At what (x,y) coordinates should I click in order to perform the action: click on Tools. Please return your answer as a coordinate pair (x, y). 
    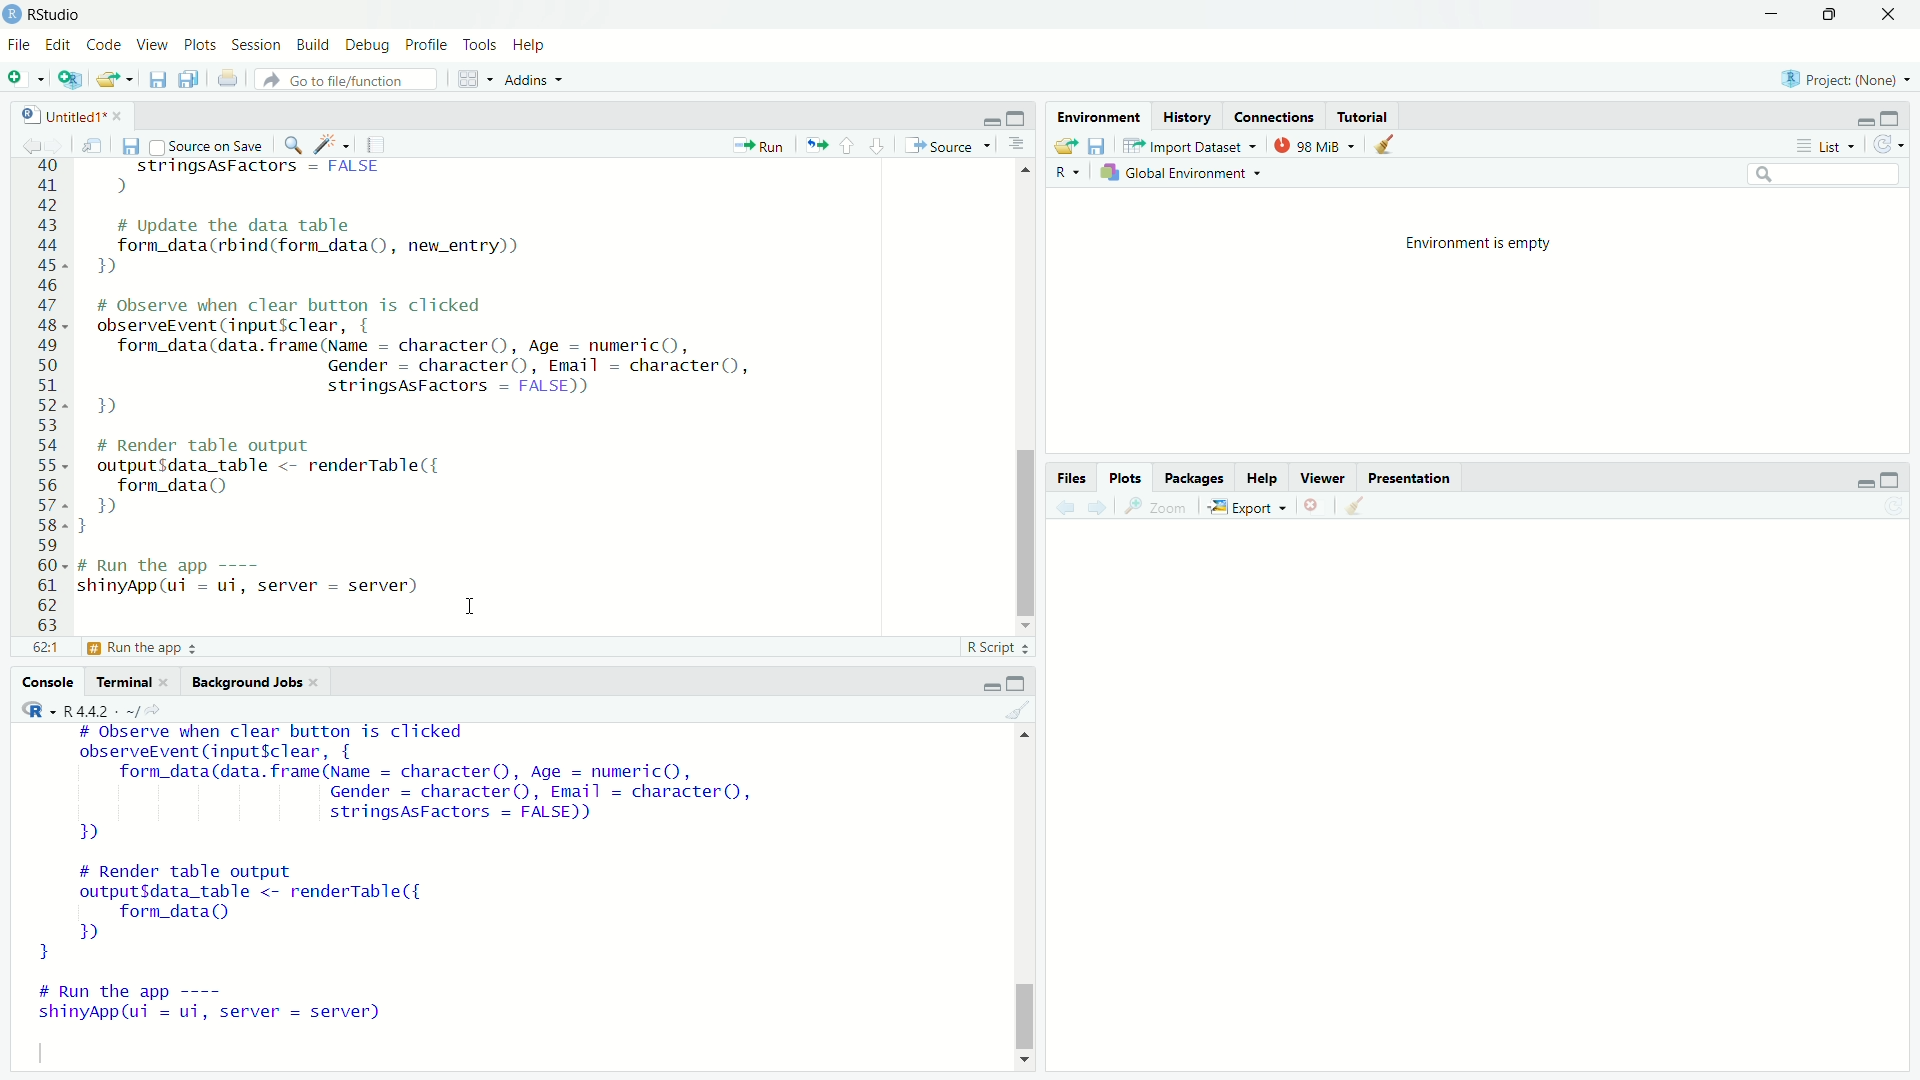
    Looking at the image, I should click on (480, 44).